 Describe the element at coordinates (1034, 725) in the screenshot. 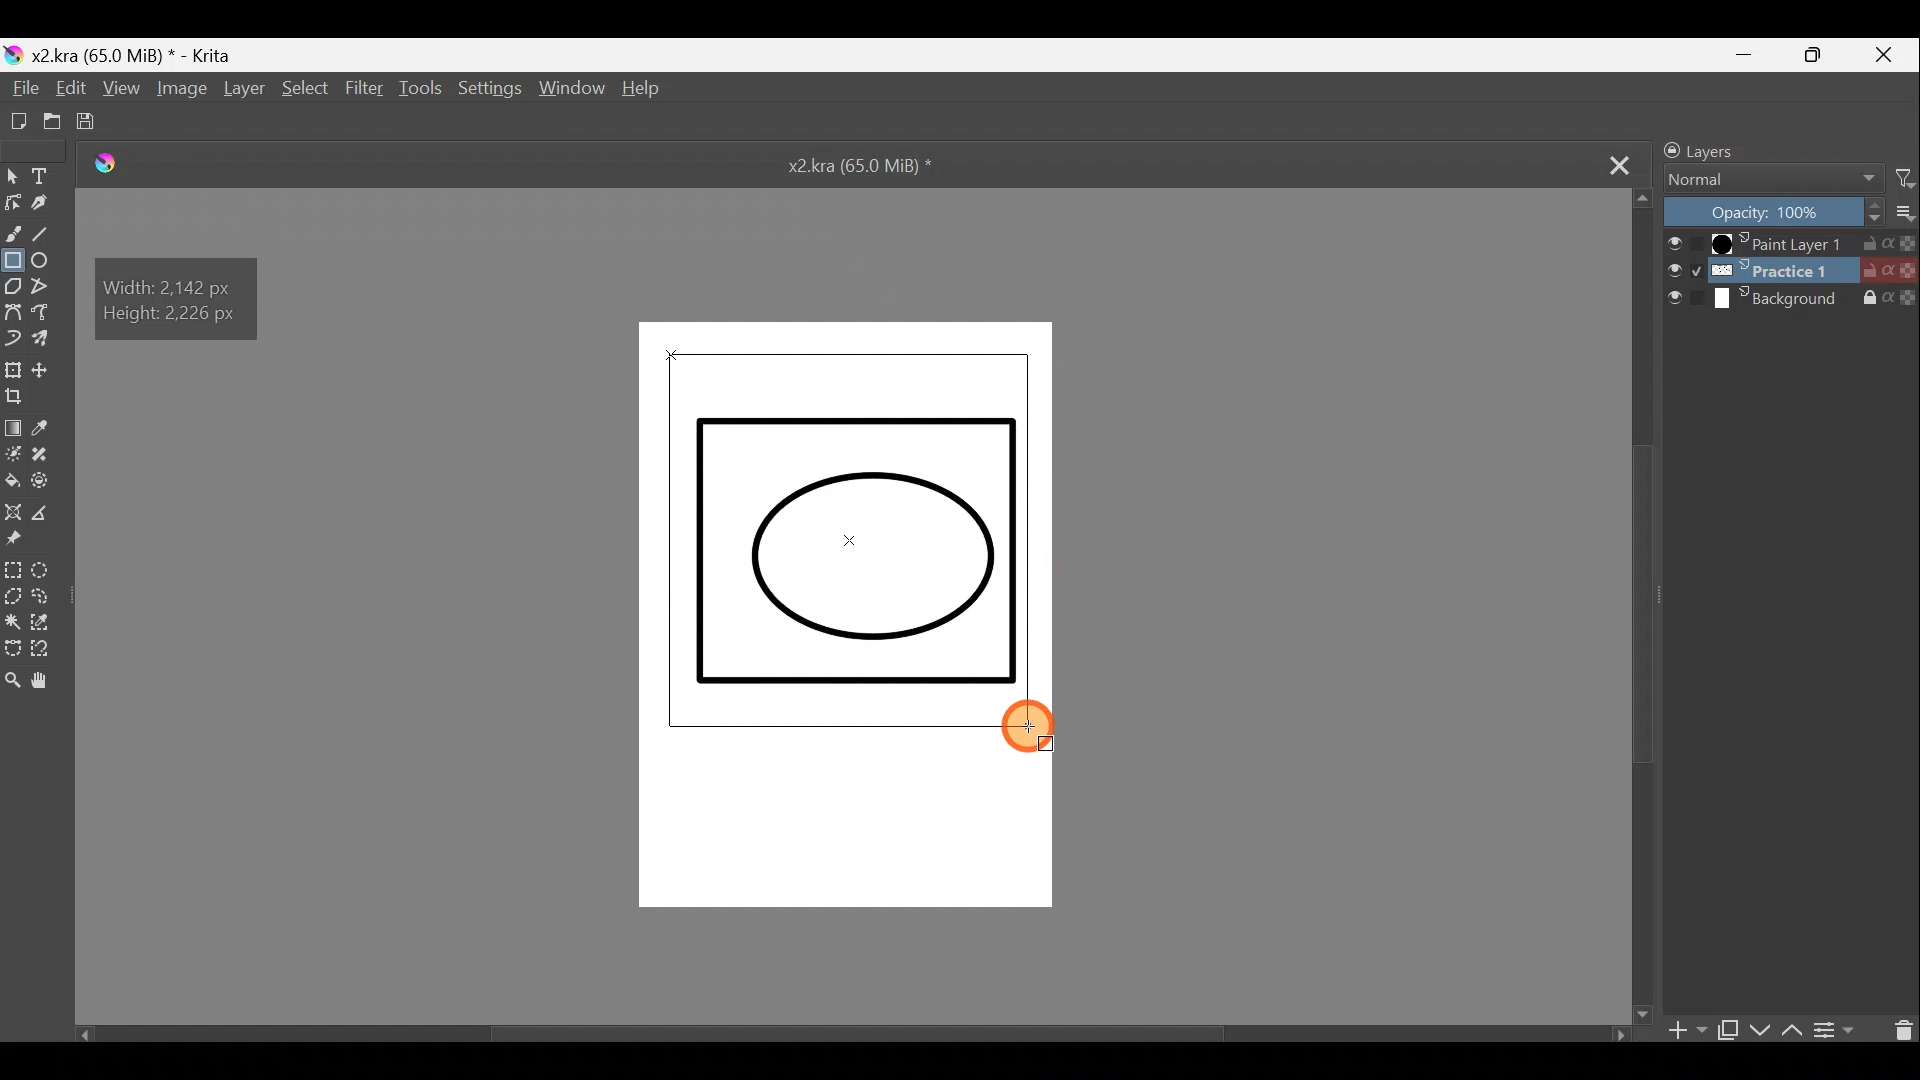

I see `Cursor` at that location.